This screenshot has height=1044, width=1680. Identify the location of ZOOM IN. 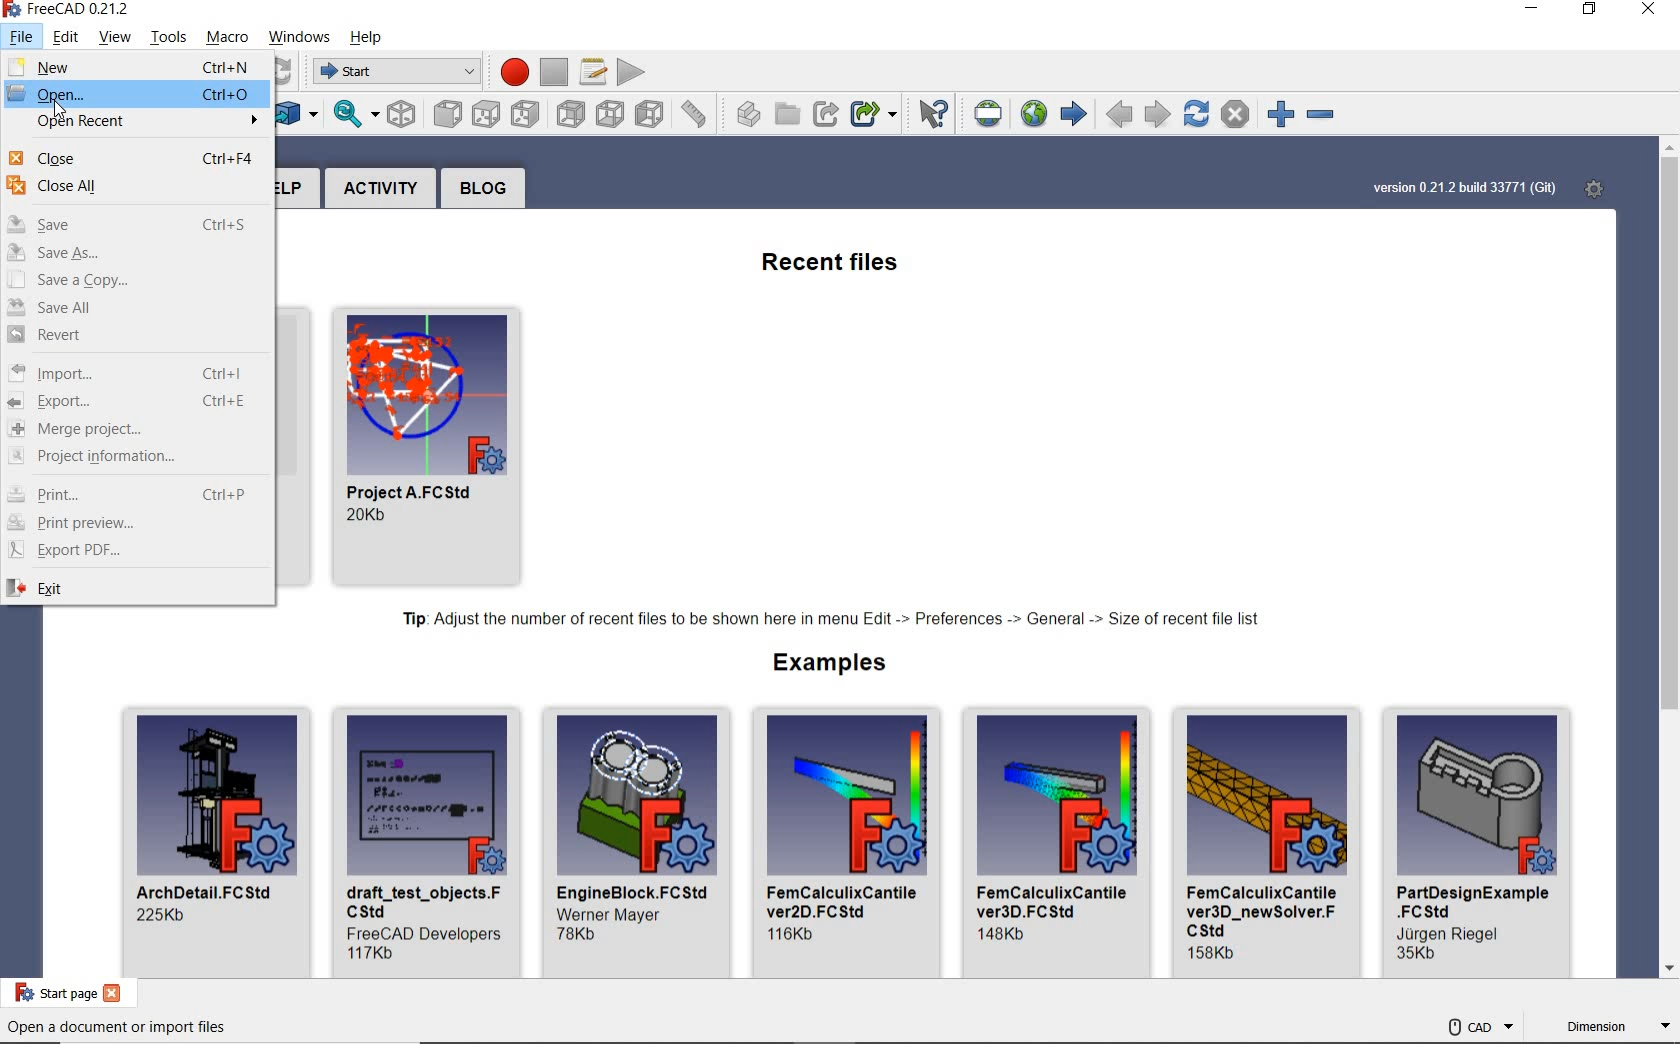
(1275, 113).